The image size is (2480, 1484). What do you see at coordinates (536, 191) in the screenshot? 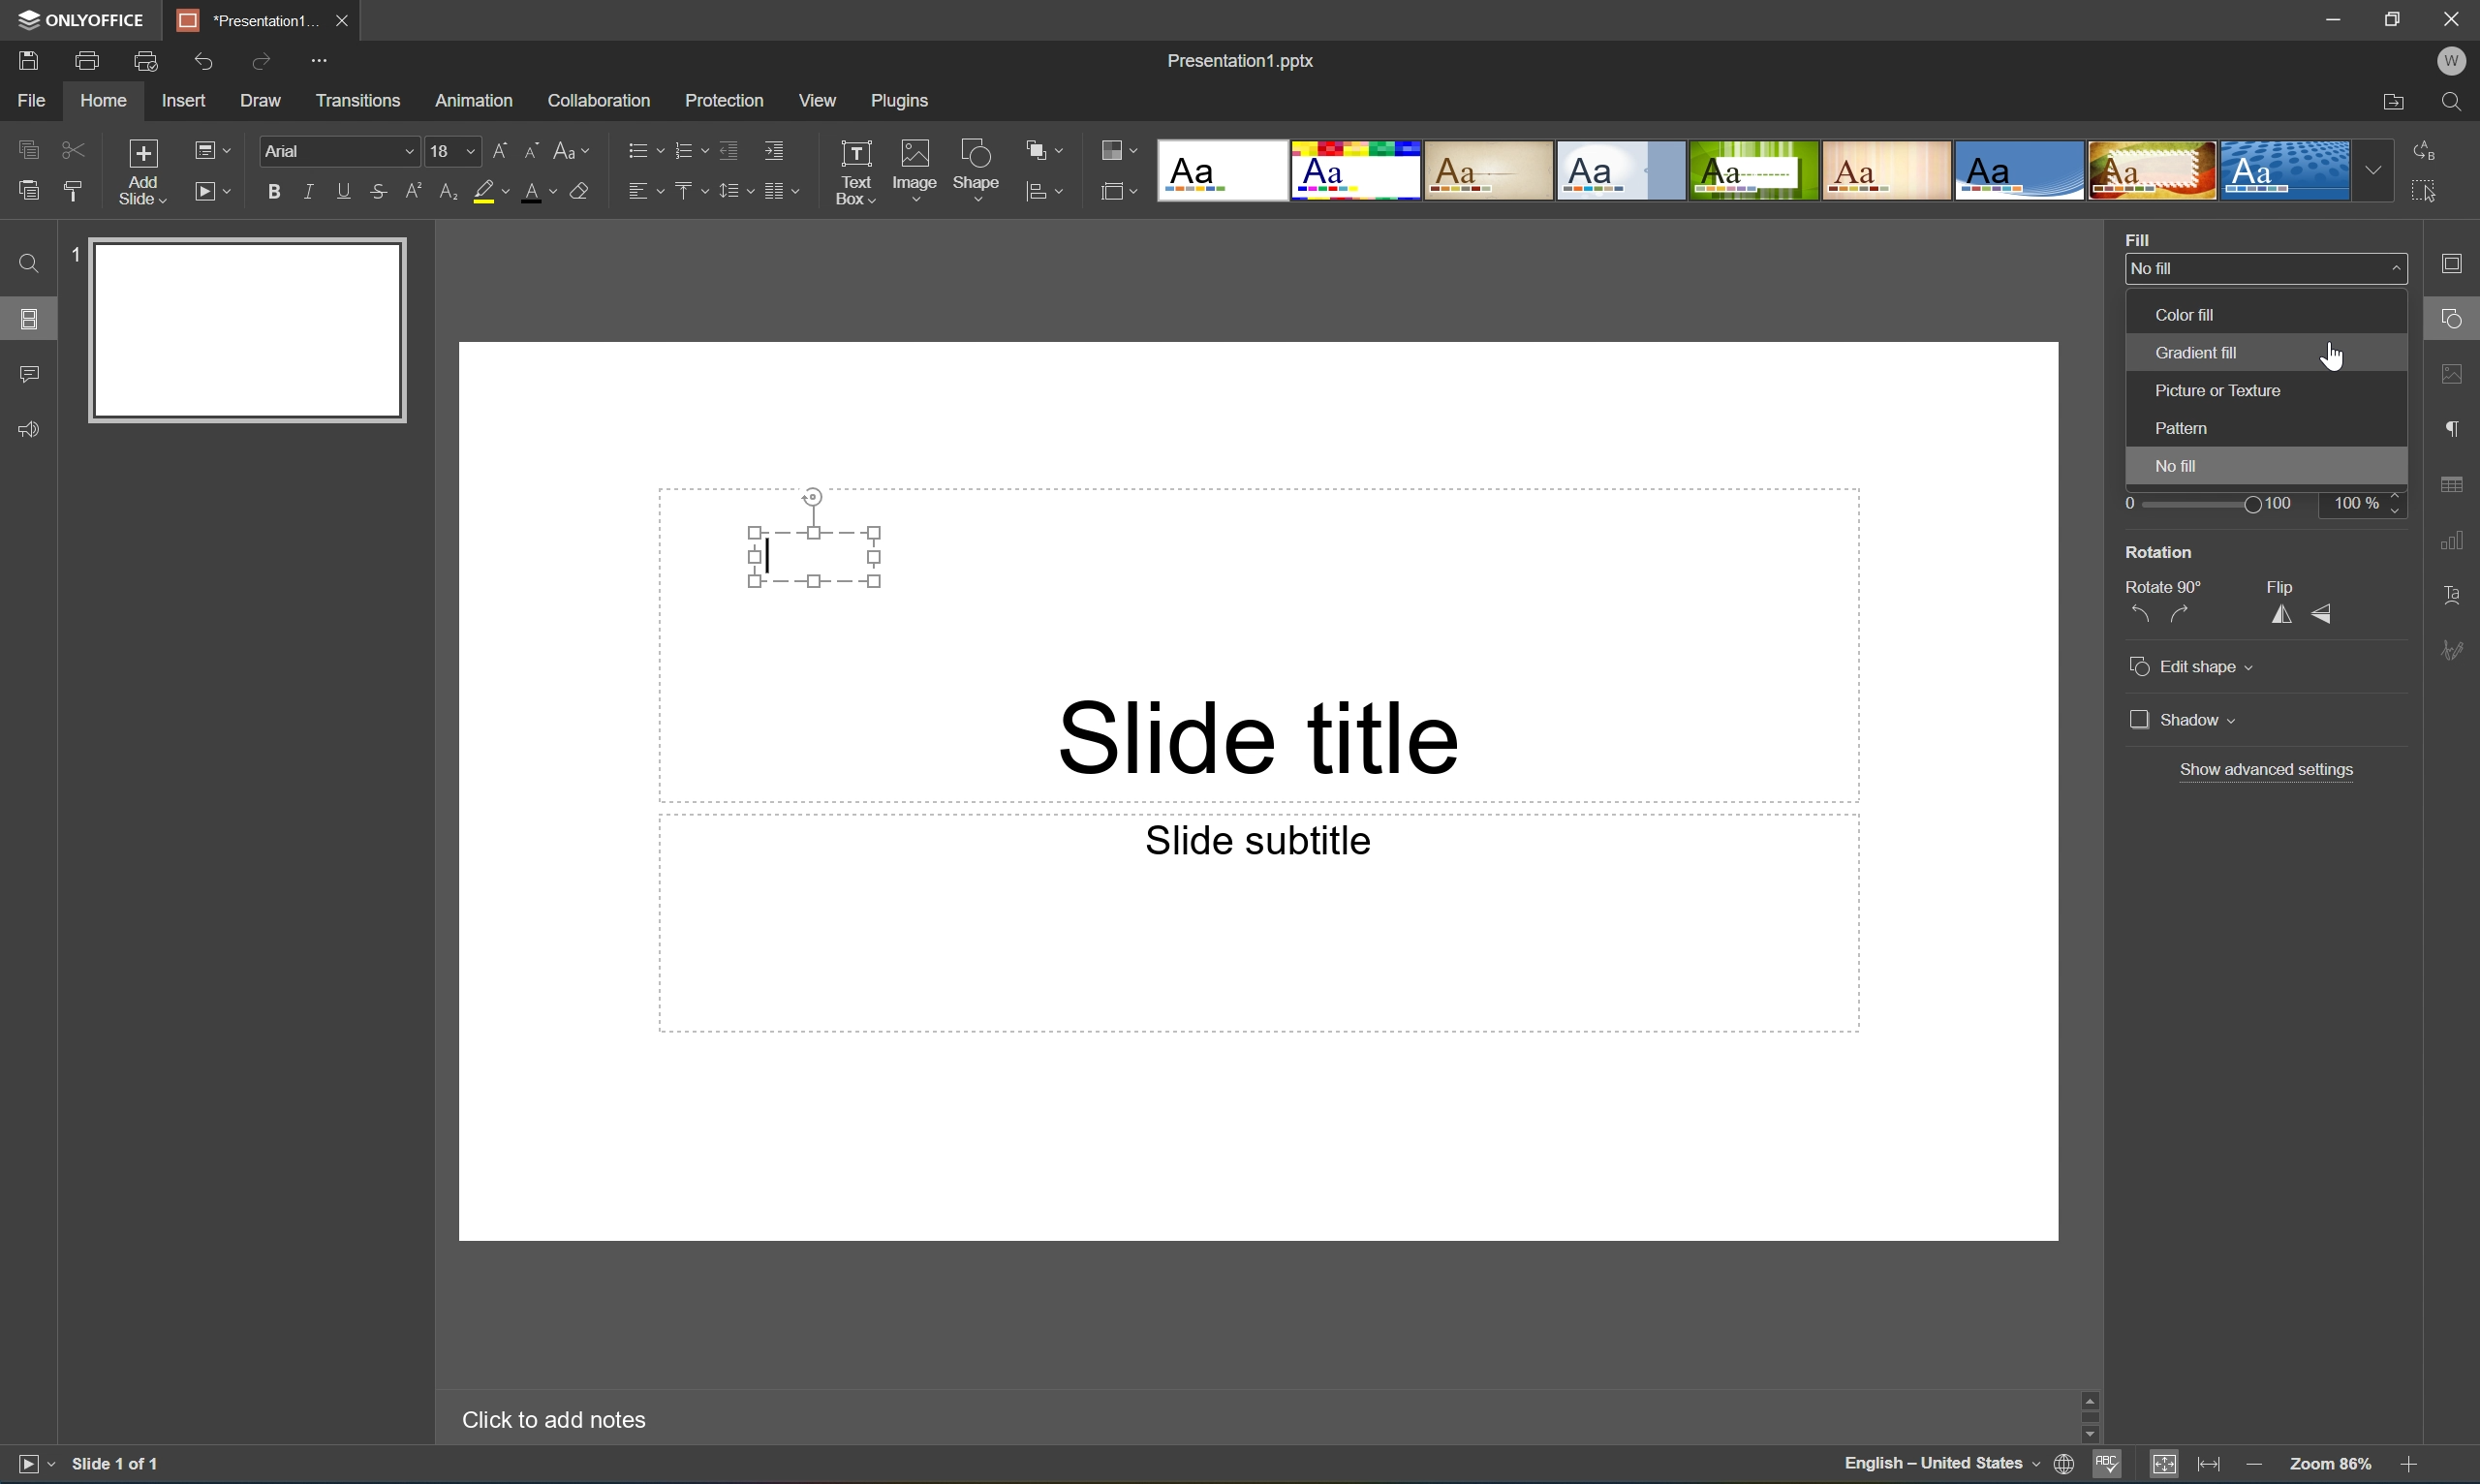
I see `Font color` at bounding box center [536, 191].